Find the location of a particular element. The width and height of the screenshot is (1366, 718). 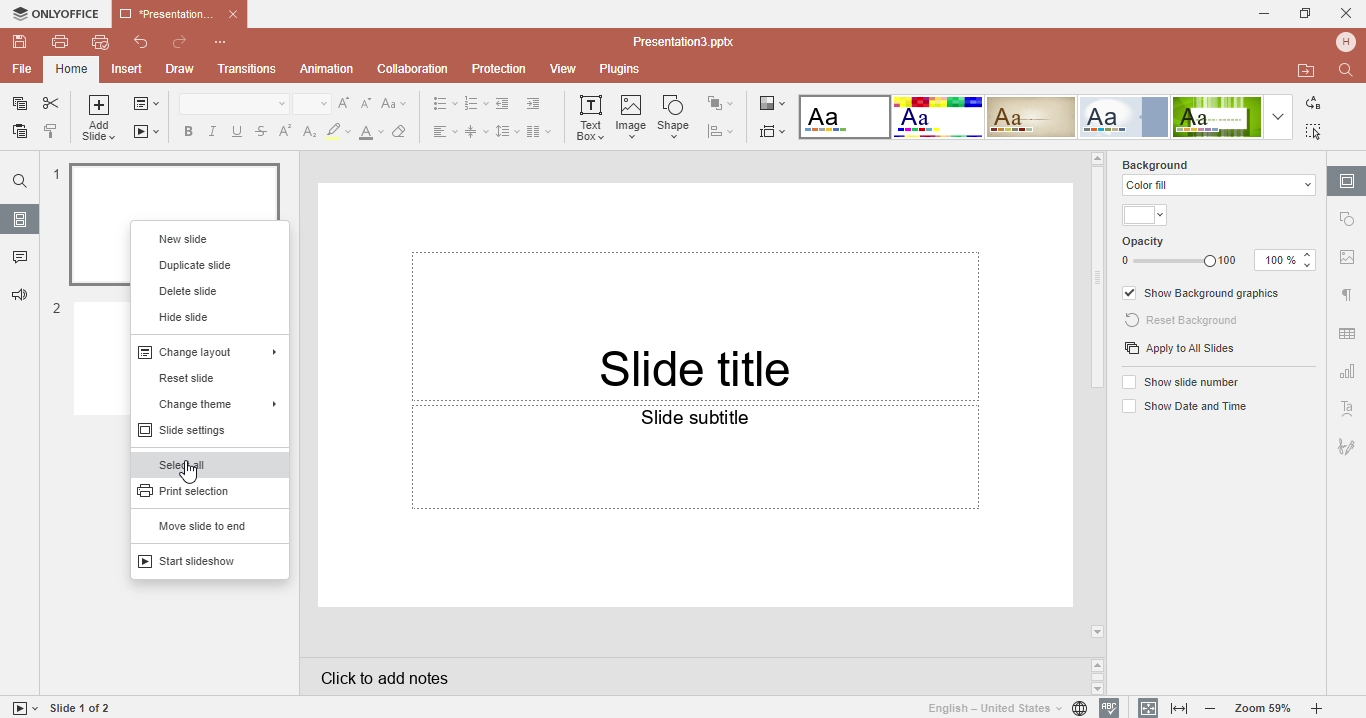

Save is located at coordinates (17, 42).